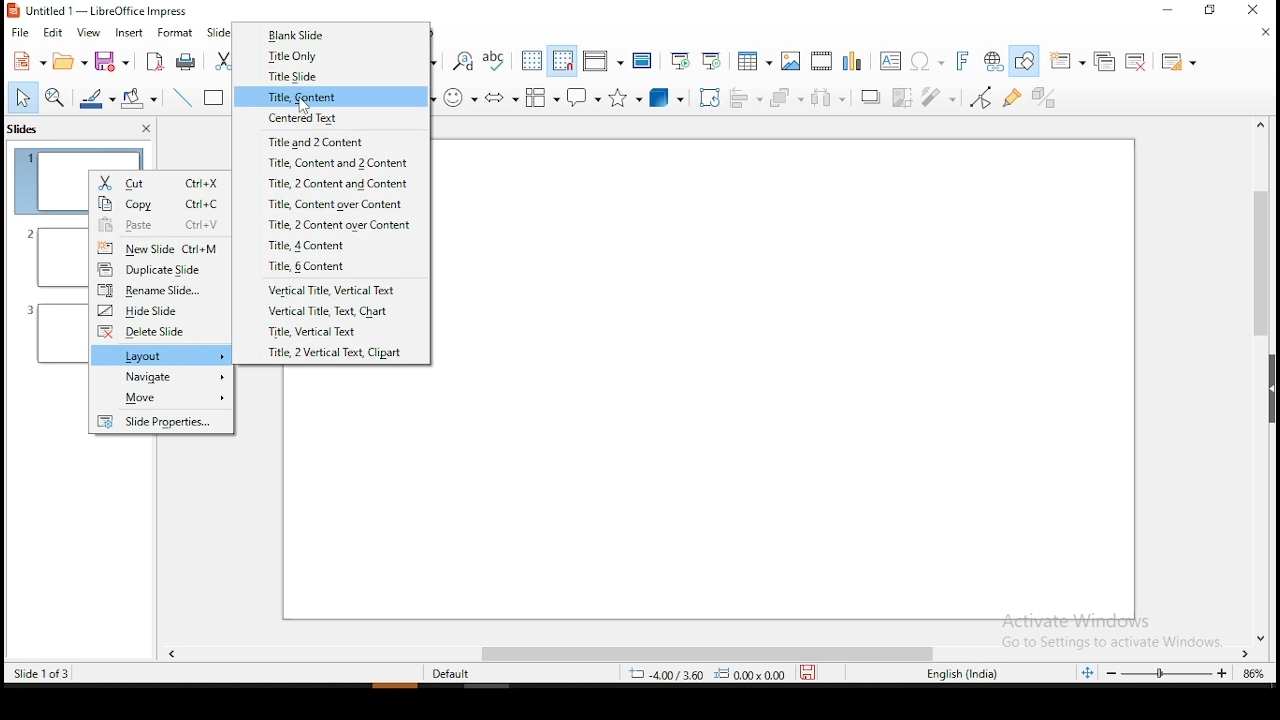  I want to click on view, so click(87, 33).